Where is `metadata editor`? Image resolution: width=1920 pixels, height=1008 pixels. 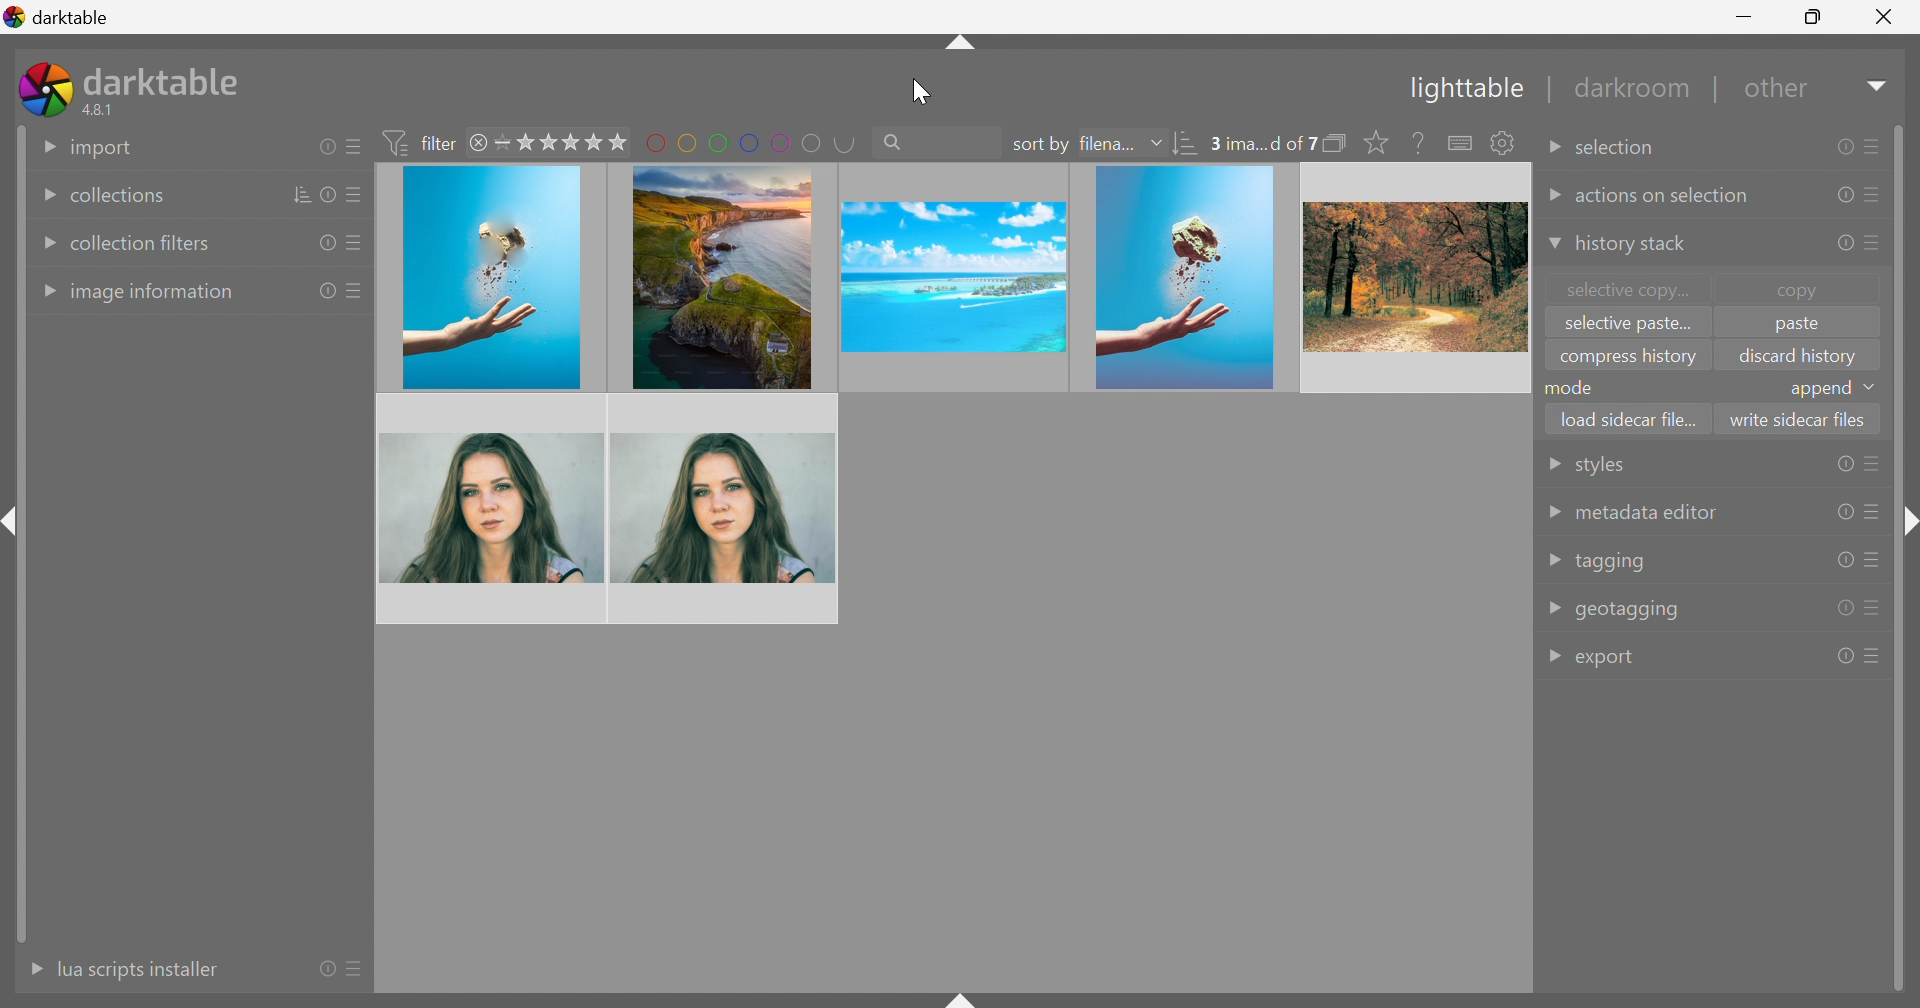
metadata editor is located at coordinates (1645, 513).